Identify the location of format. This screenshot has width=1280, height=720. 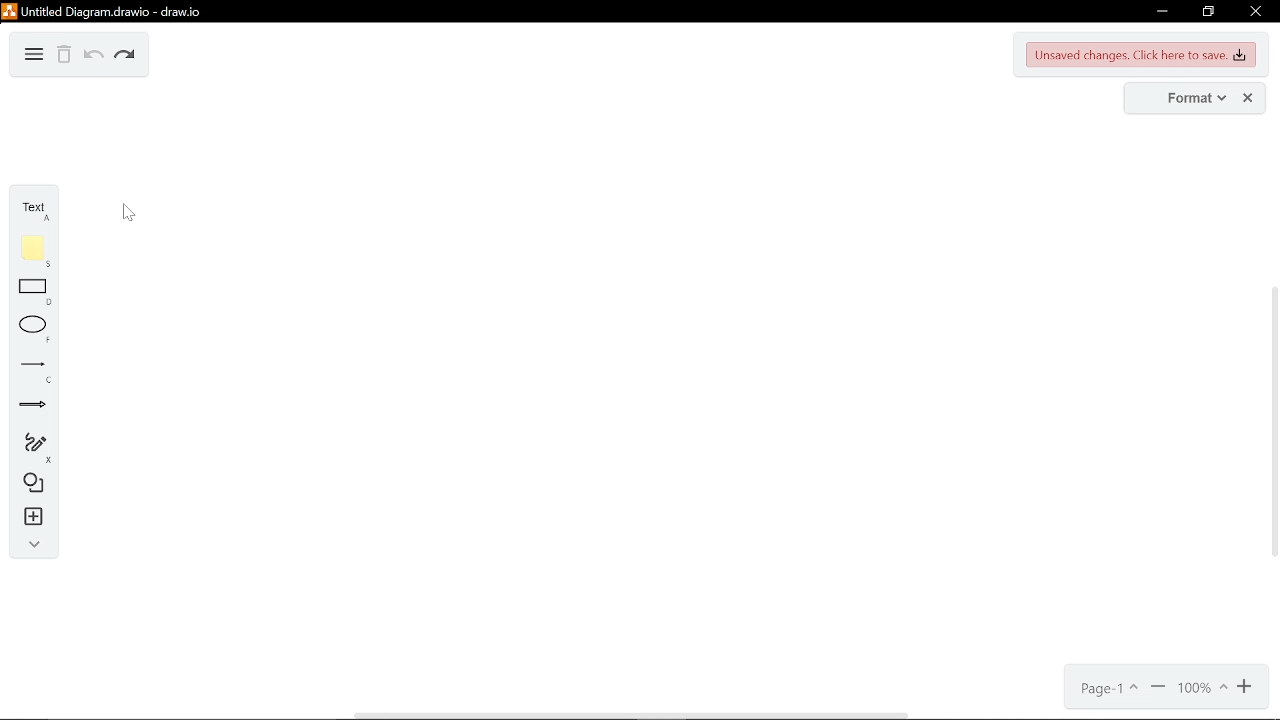
(1189, 98).